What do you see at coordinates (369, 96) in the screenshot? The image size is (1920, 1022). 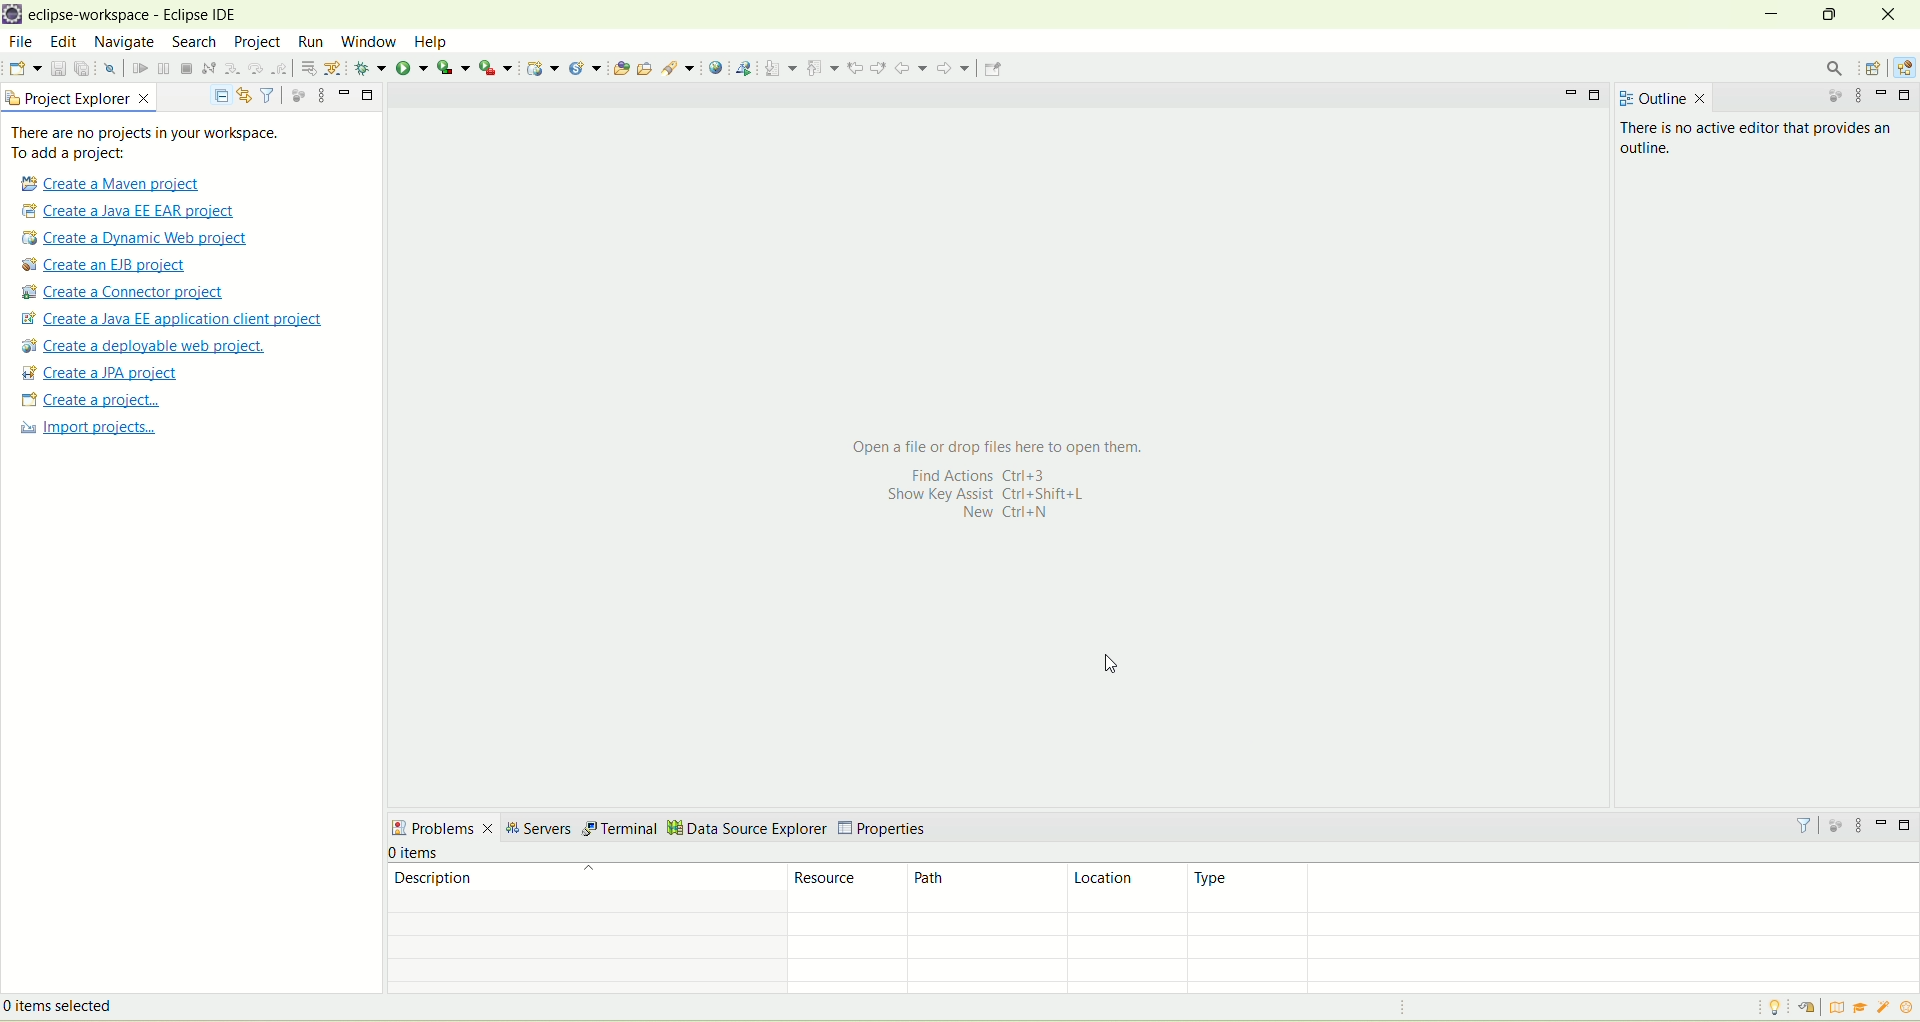 I see `maximize` at bounding box center [369, 96].